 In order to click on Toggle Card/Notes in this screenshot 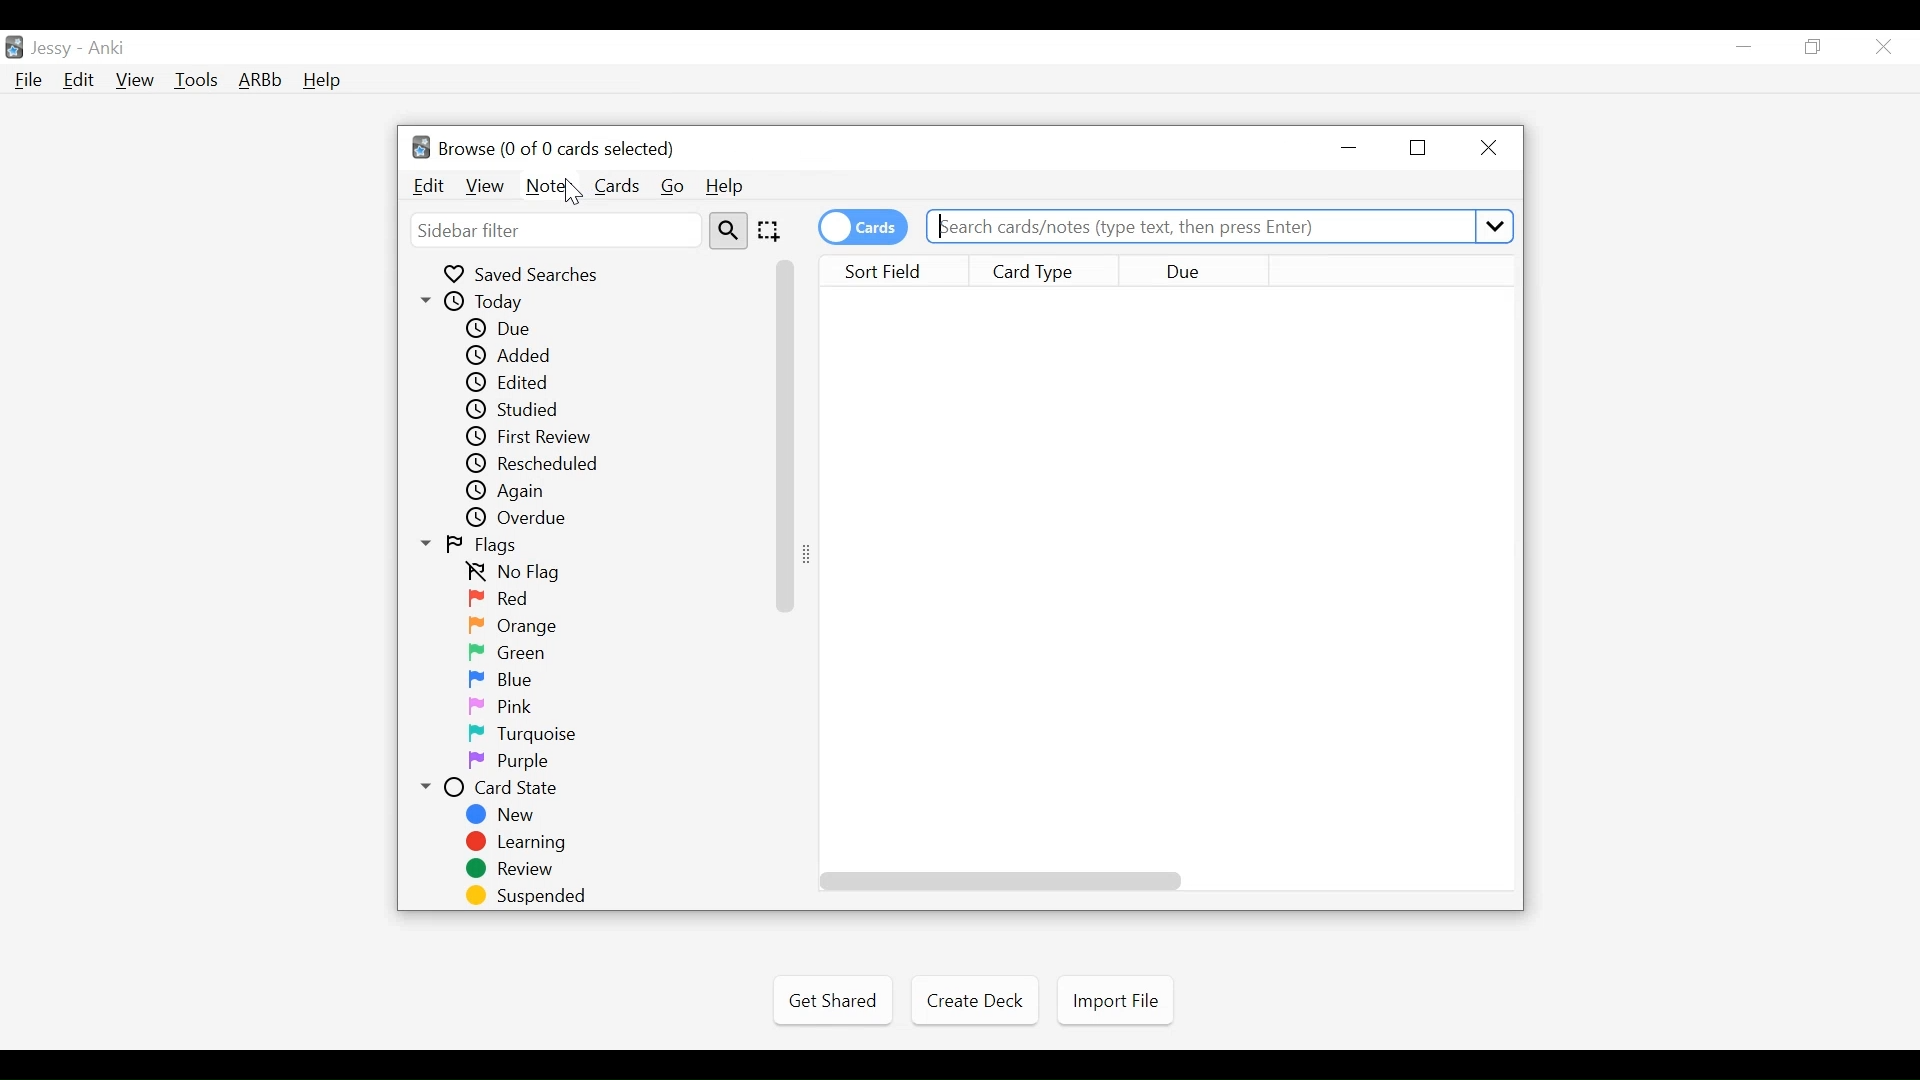, I will do `click(863, 227)`.